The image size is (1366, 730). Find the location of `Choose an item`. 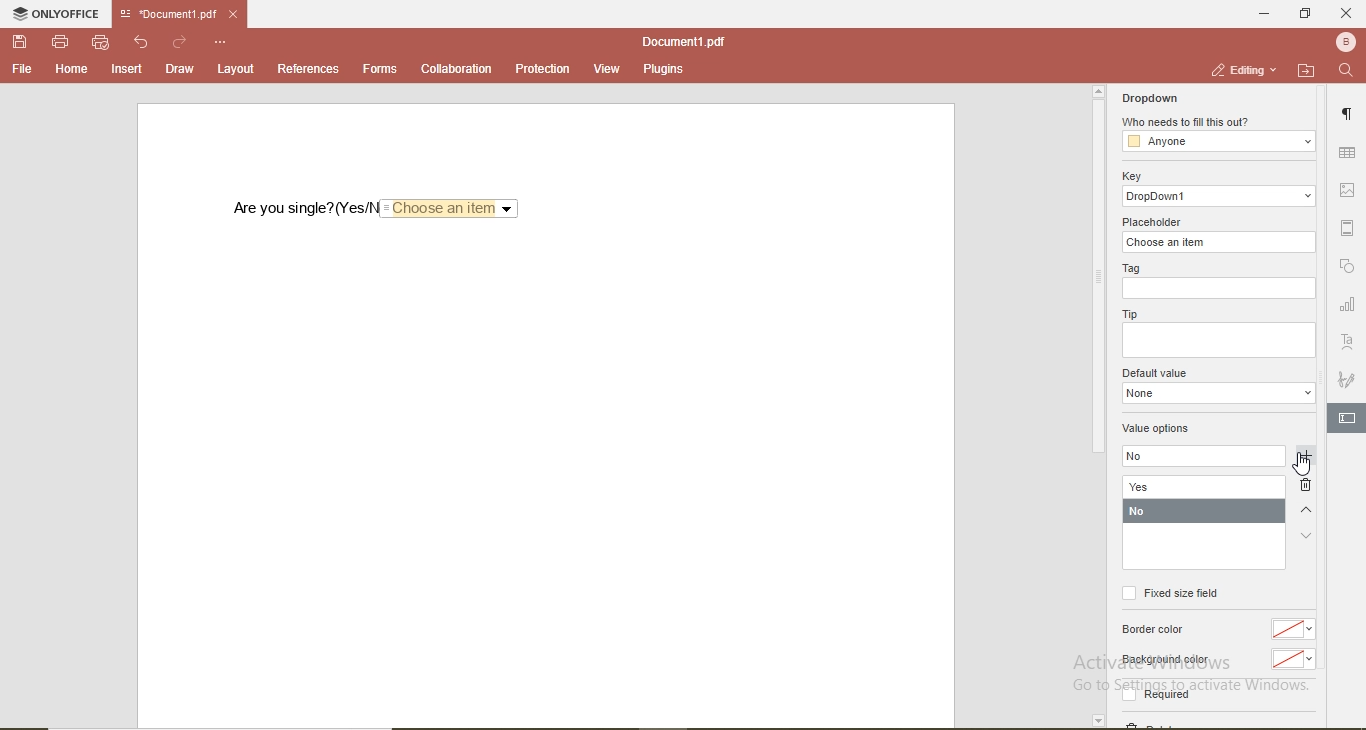

Choose an item is located at coordinates (447, 210).